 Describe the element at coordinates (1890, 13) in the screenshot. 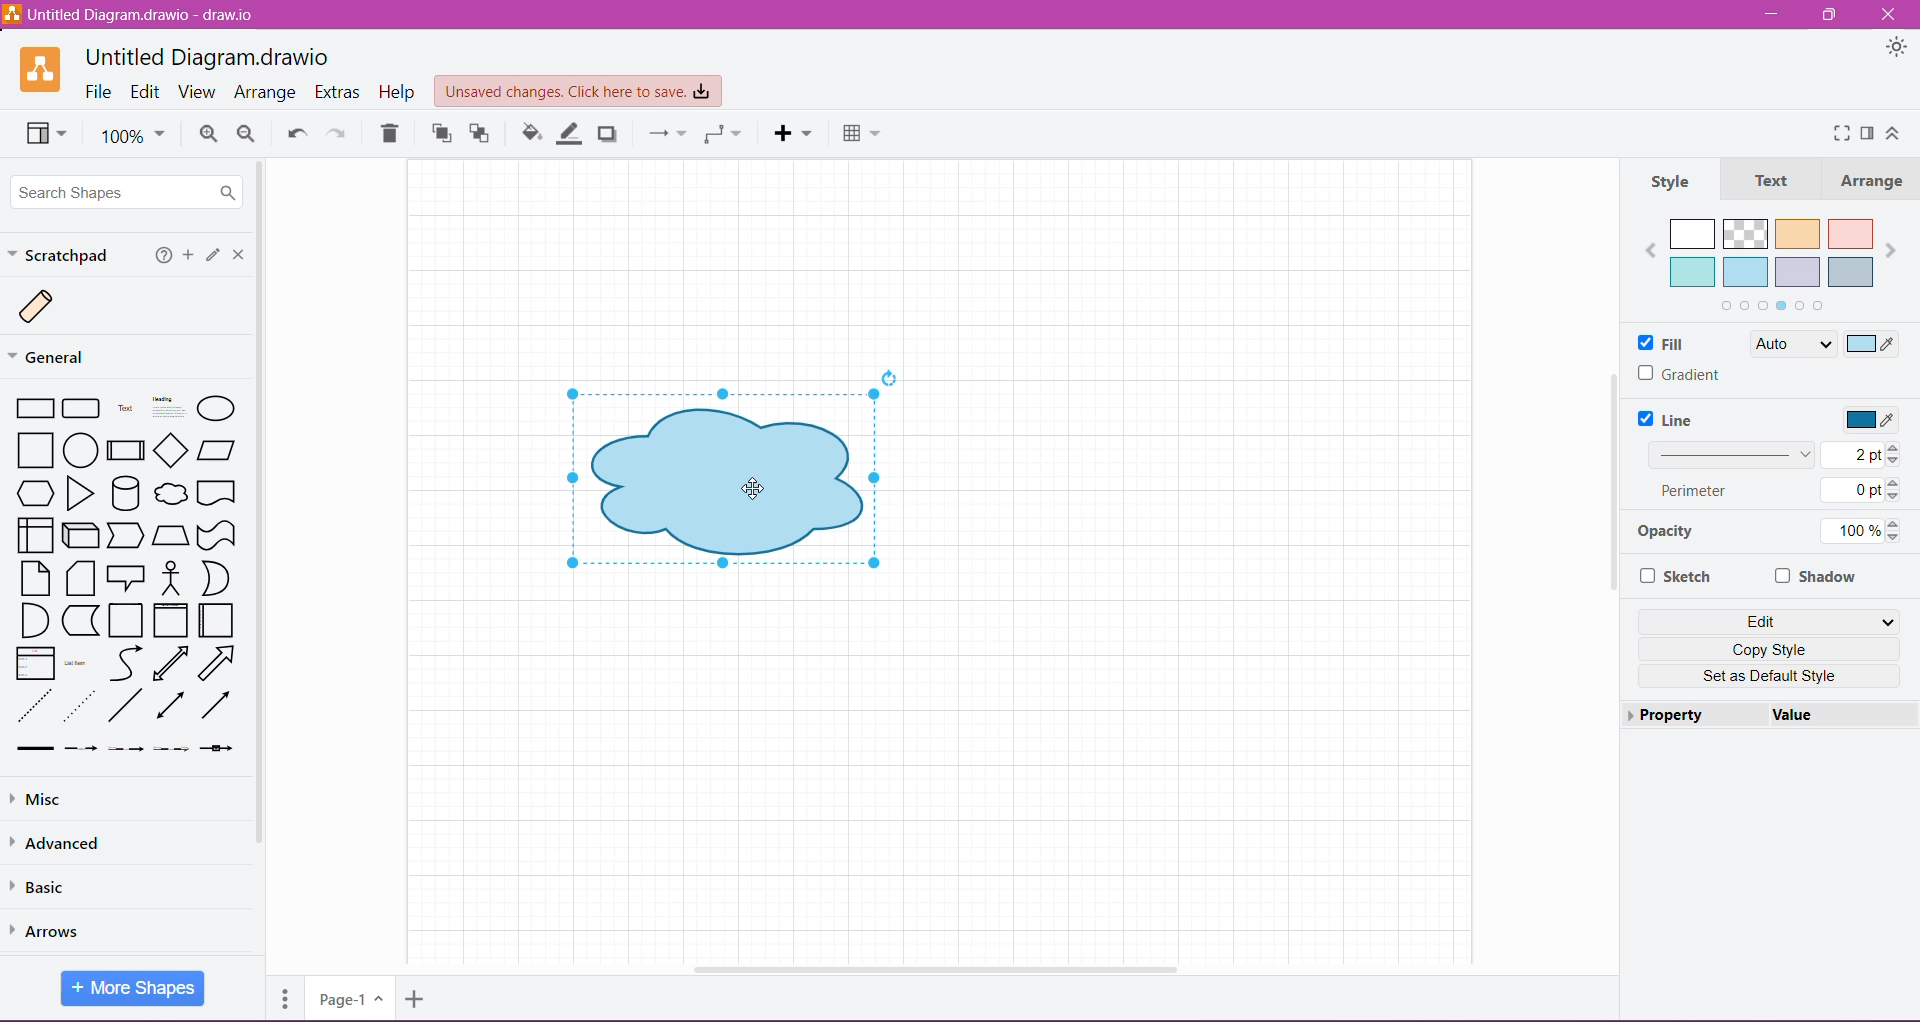

I see `Close` at that location.